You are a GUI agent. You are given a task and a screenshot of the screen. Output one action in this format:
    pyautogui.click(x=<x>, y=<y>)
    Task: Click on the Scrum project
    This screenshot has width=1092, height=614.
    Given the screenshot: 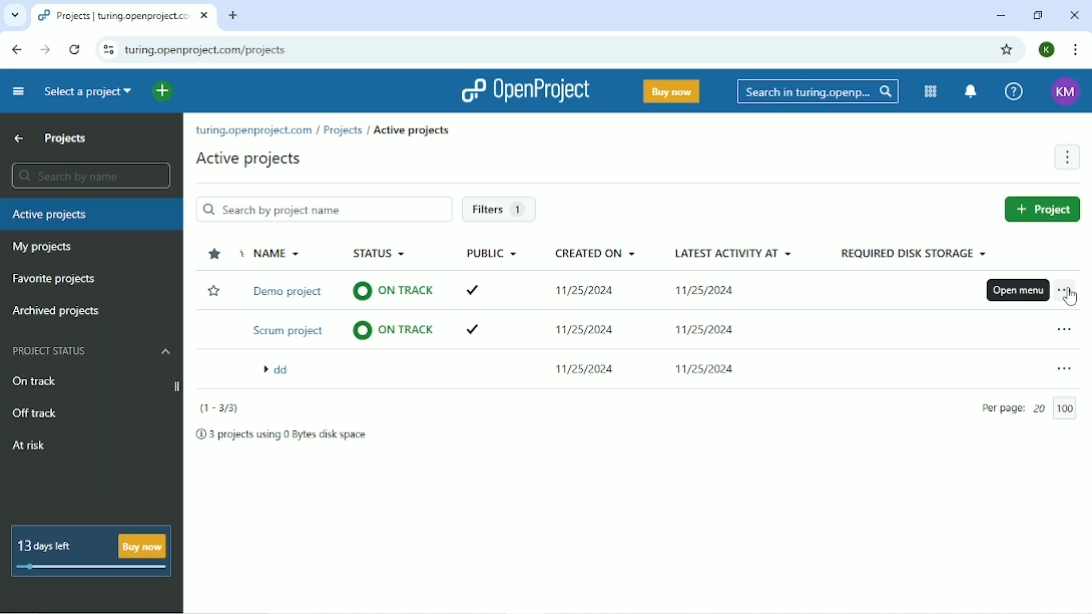 What is the action you would take?
    pyautogui.click(x=285, y=331)
    